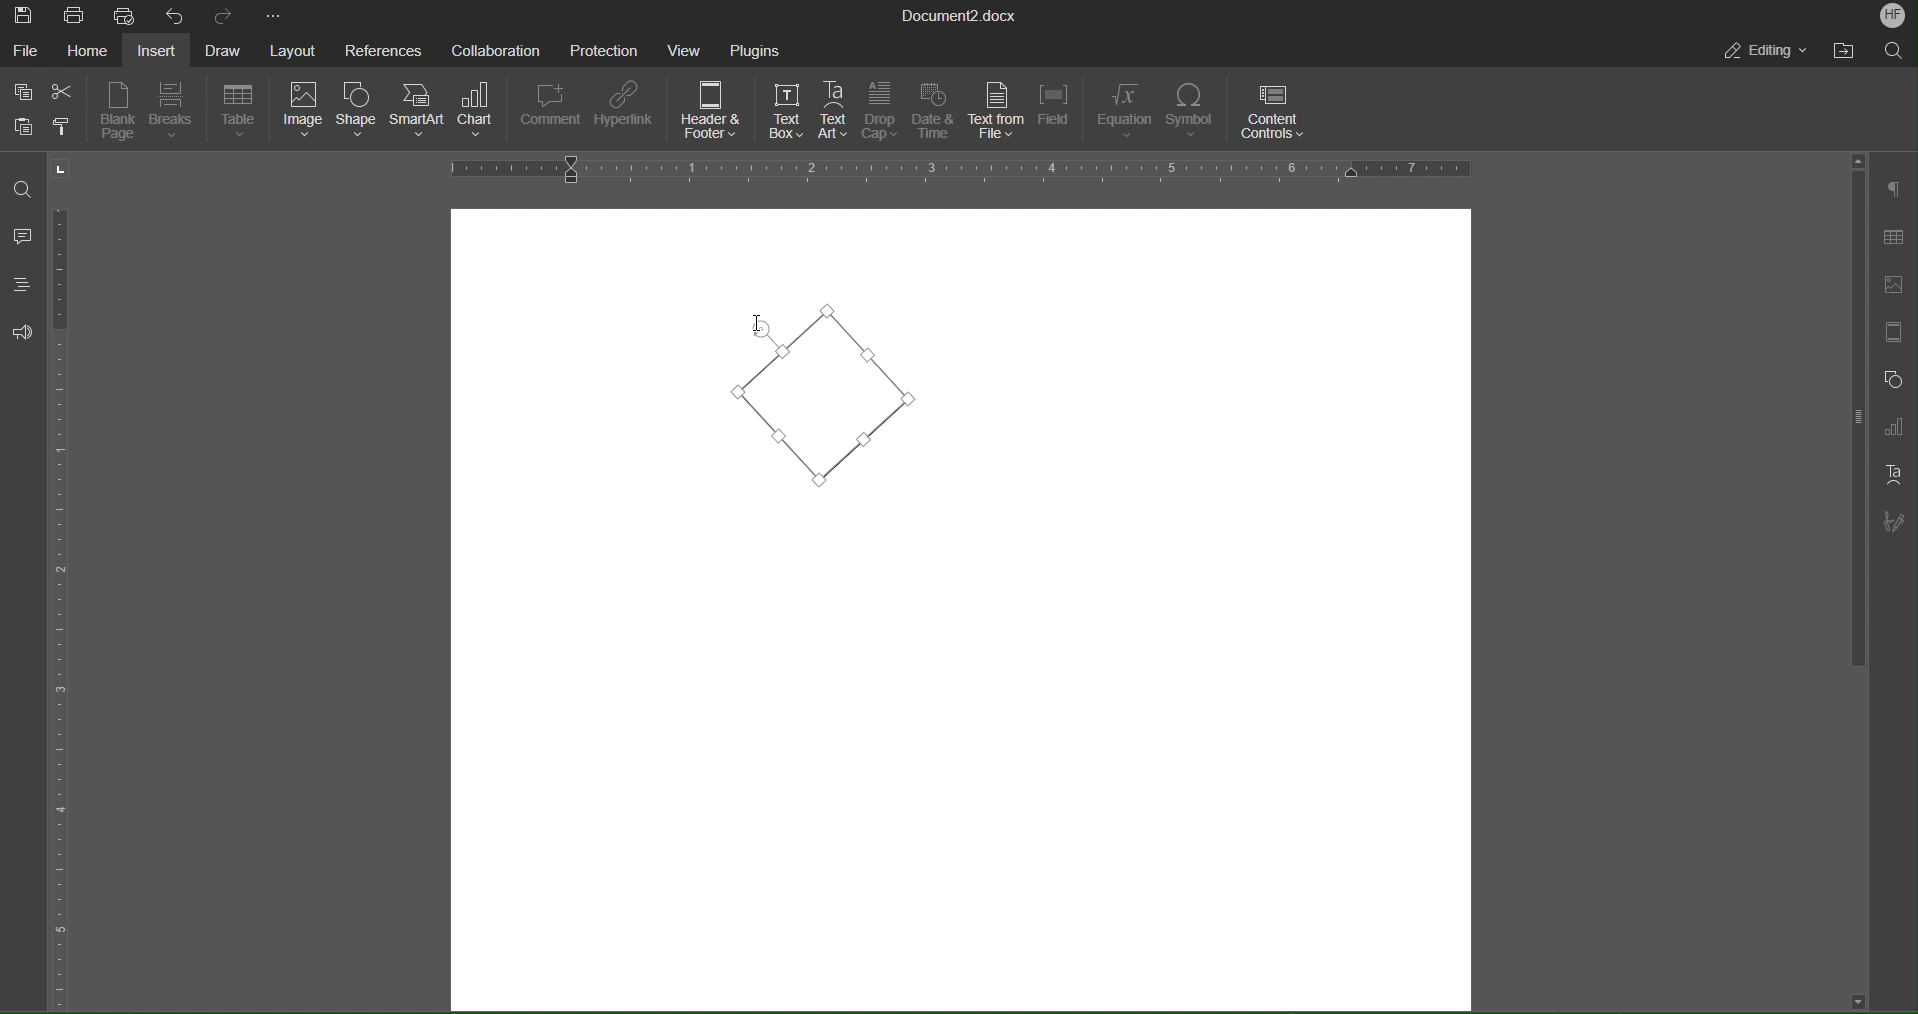 The image size is (1918, 1014). I want to click on Equation, so click(1124, 111).